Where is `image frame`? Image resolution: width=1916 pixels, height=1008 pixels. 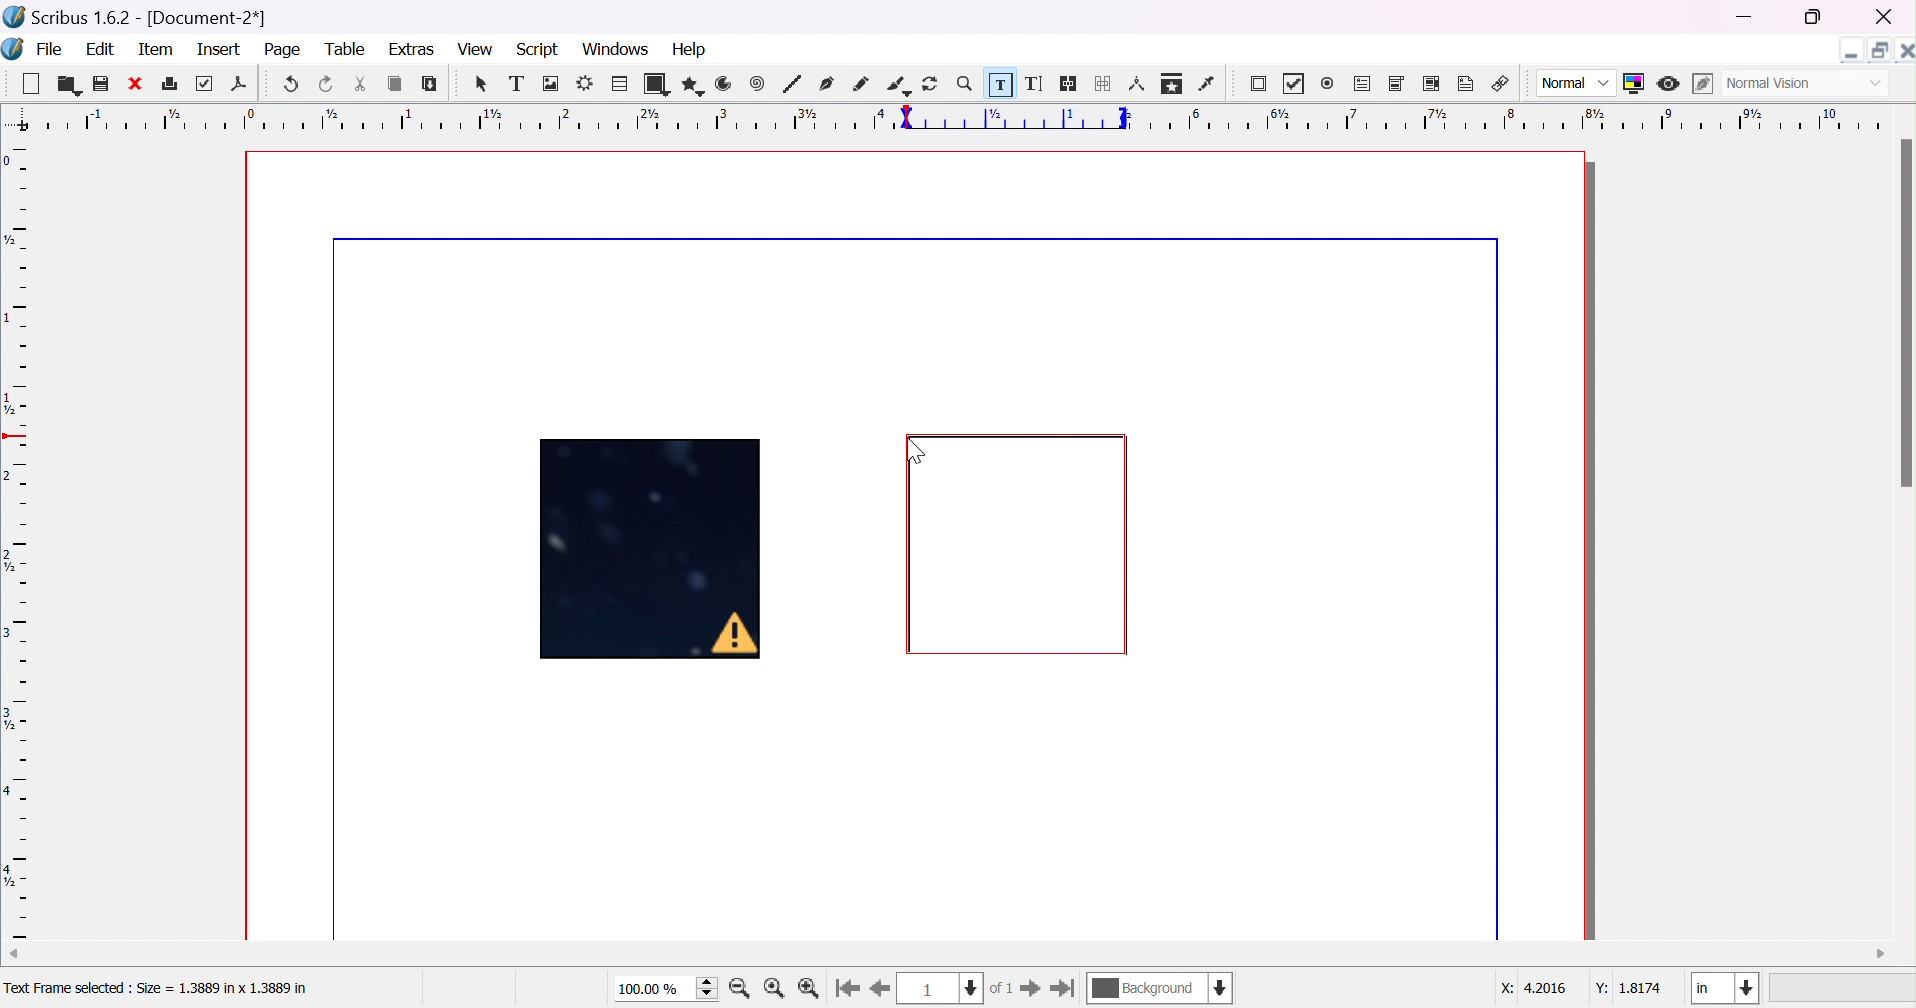 image frame is located at coordinates (552, 84).